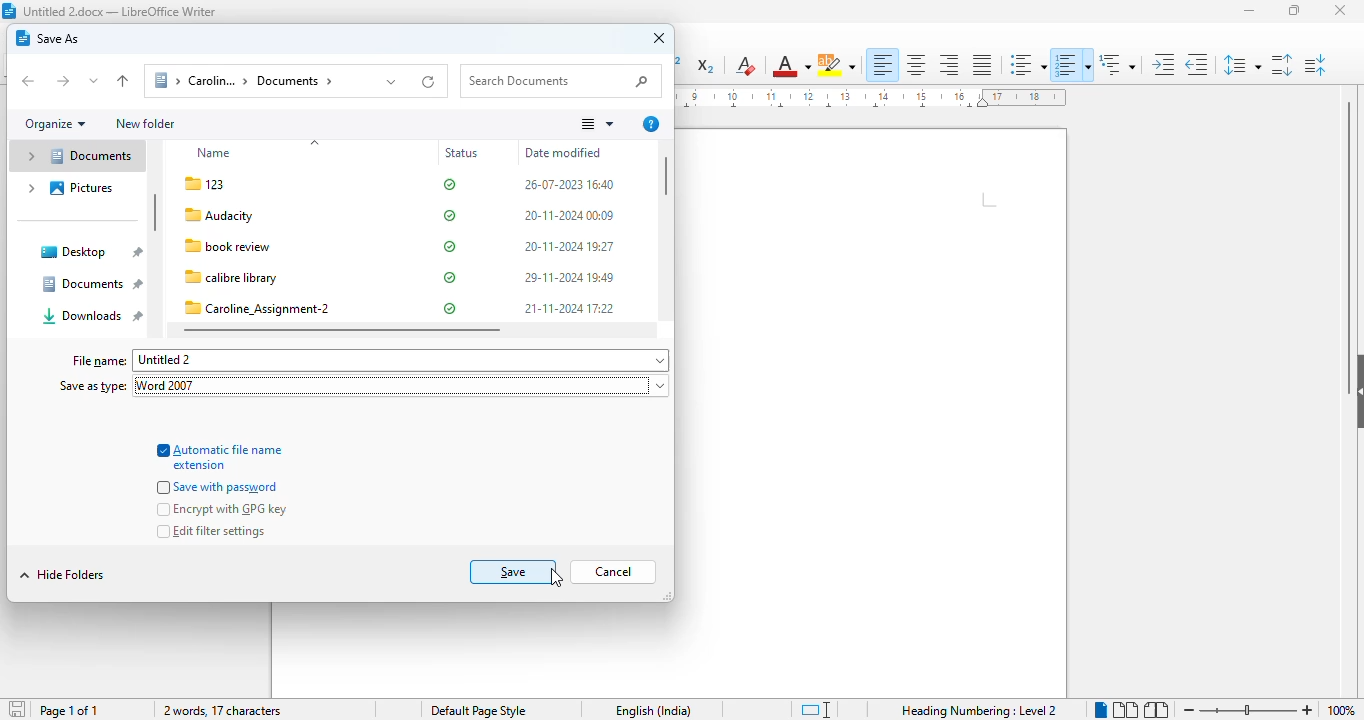 This screenshot has height=720, width=1364. What do you see at coordinates (9, 11) in the screenshot?
I see `logo` at bounding box center [9, 11].